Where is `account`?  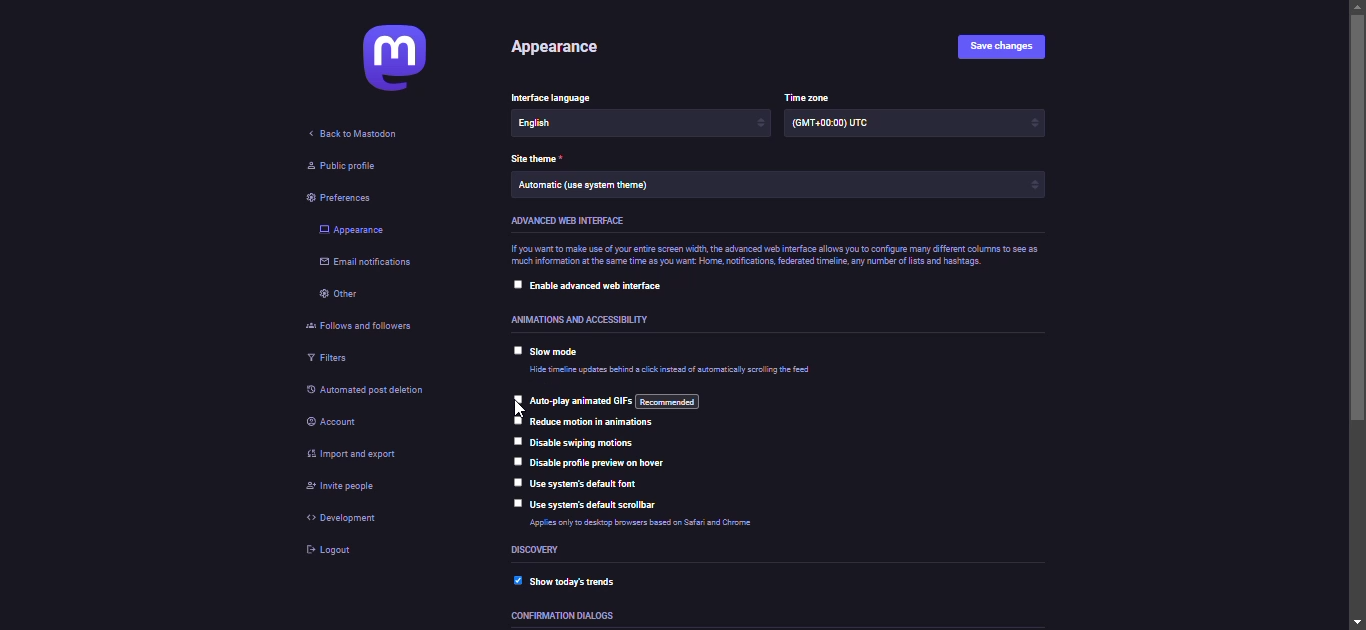 account is located at coordinates (332, 421).